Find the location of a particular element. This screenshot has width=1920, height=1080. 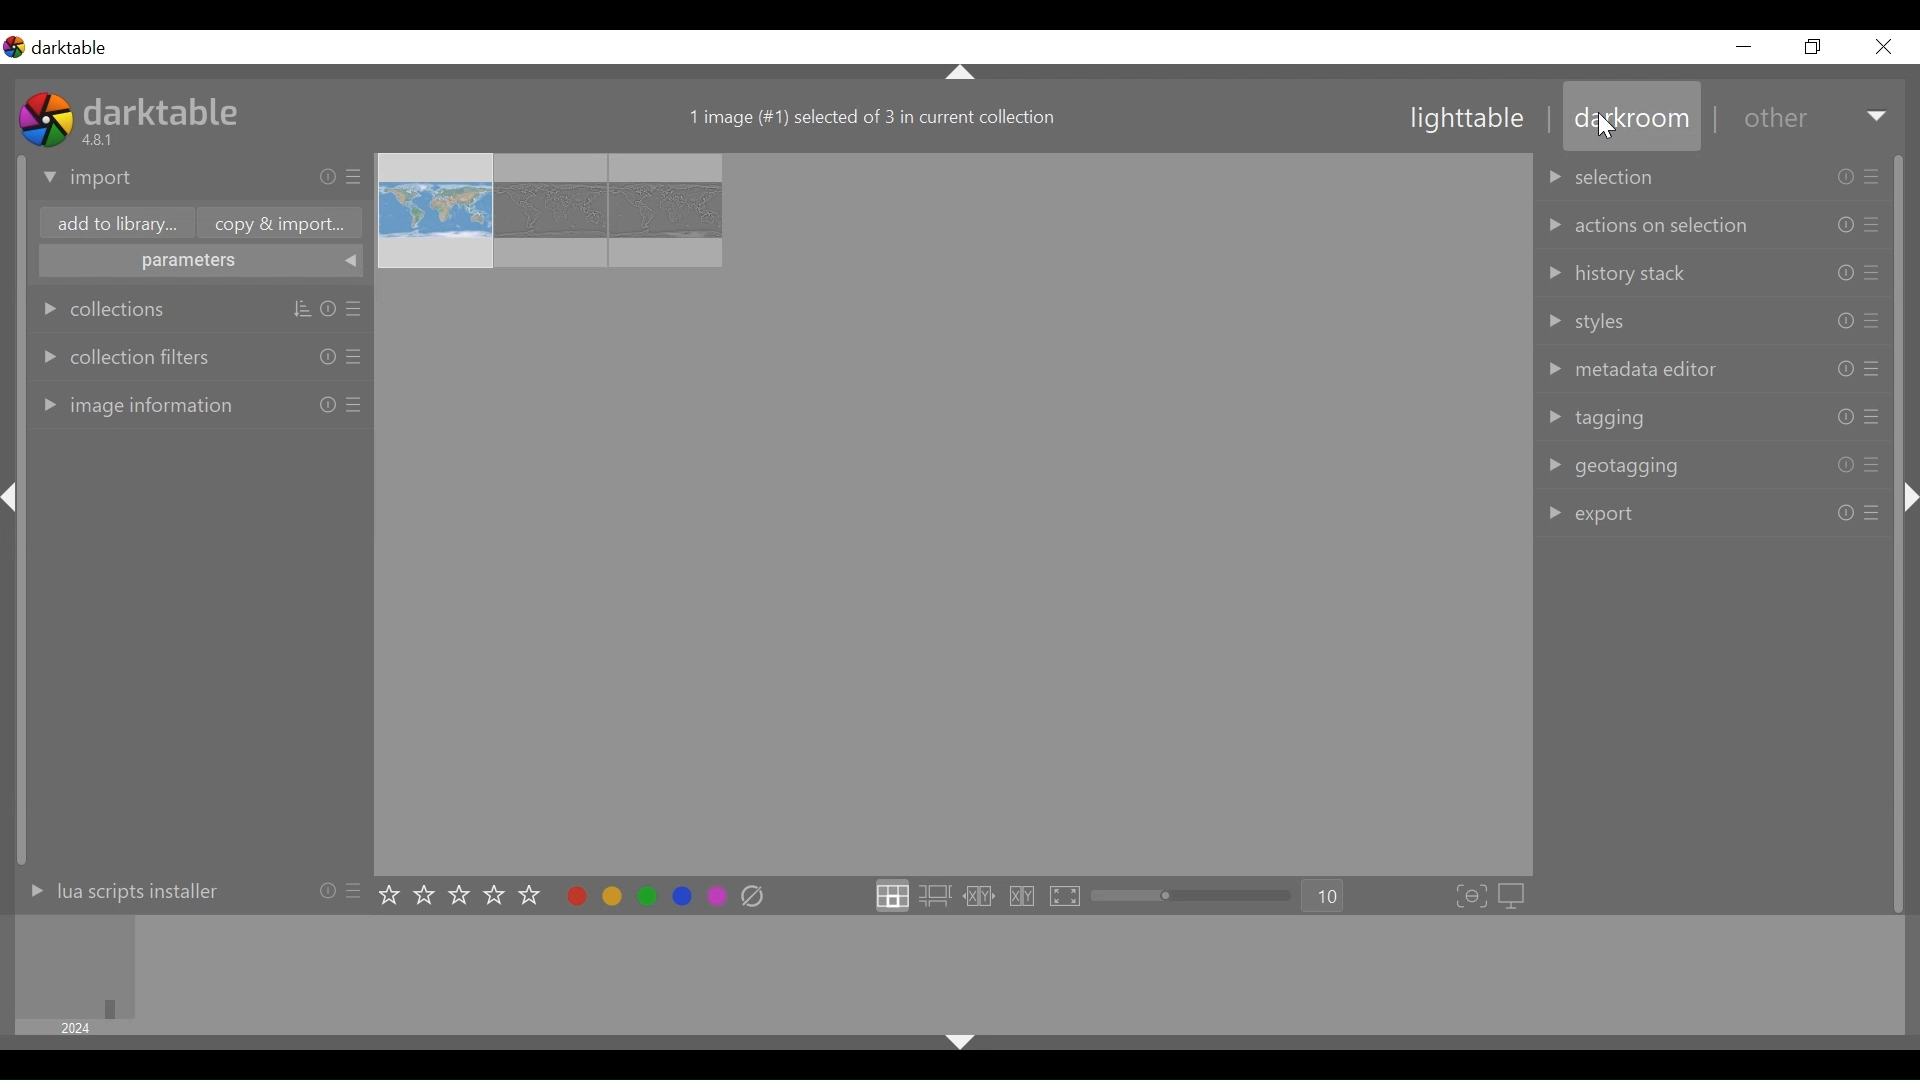

image thumbnail is located at coordinates (952, 511).